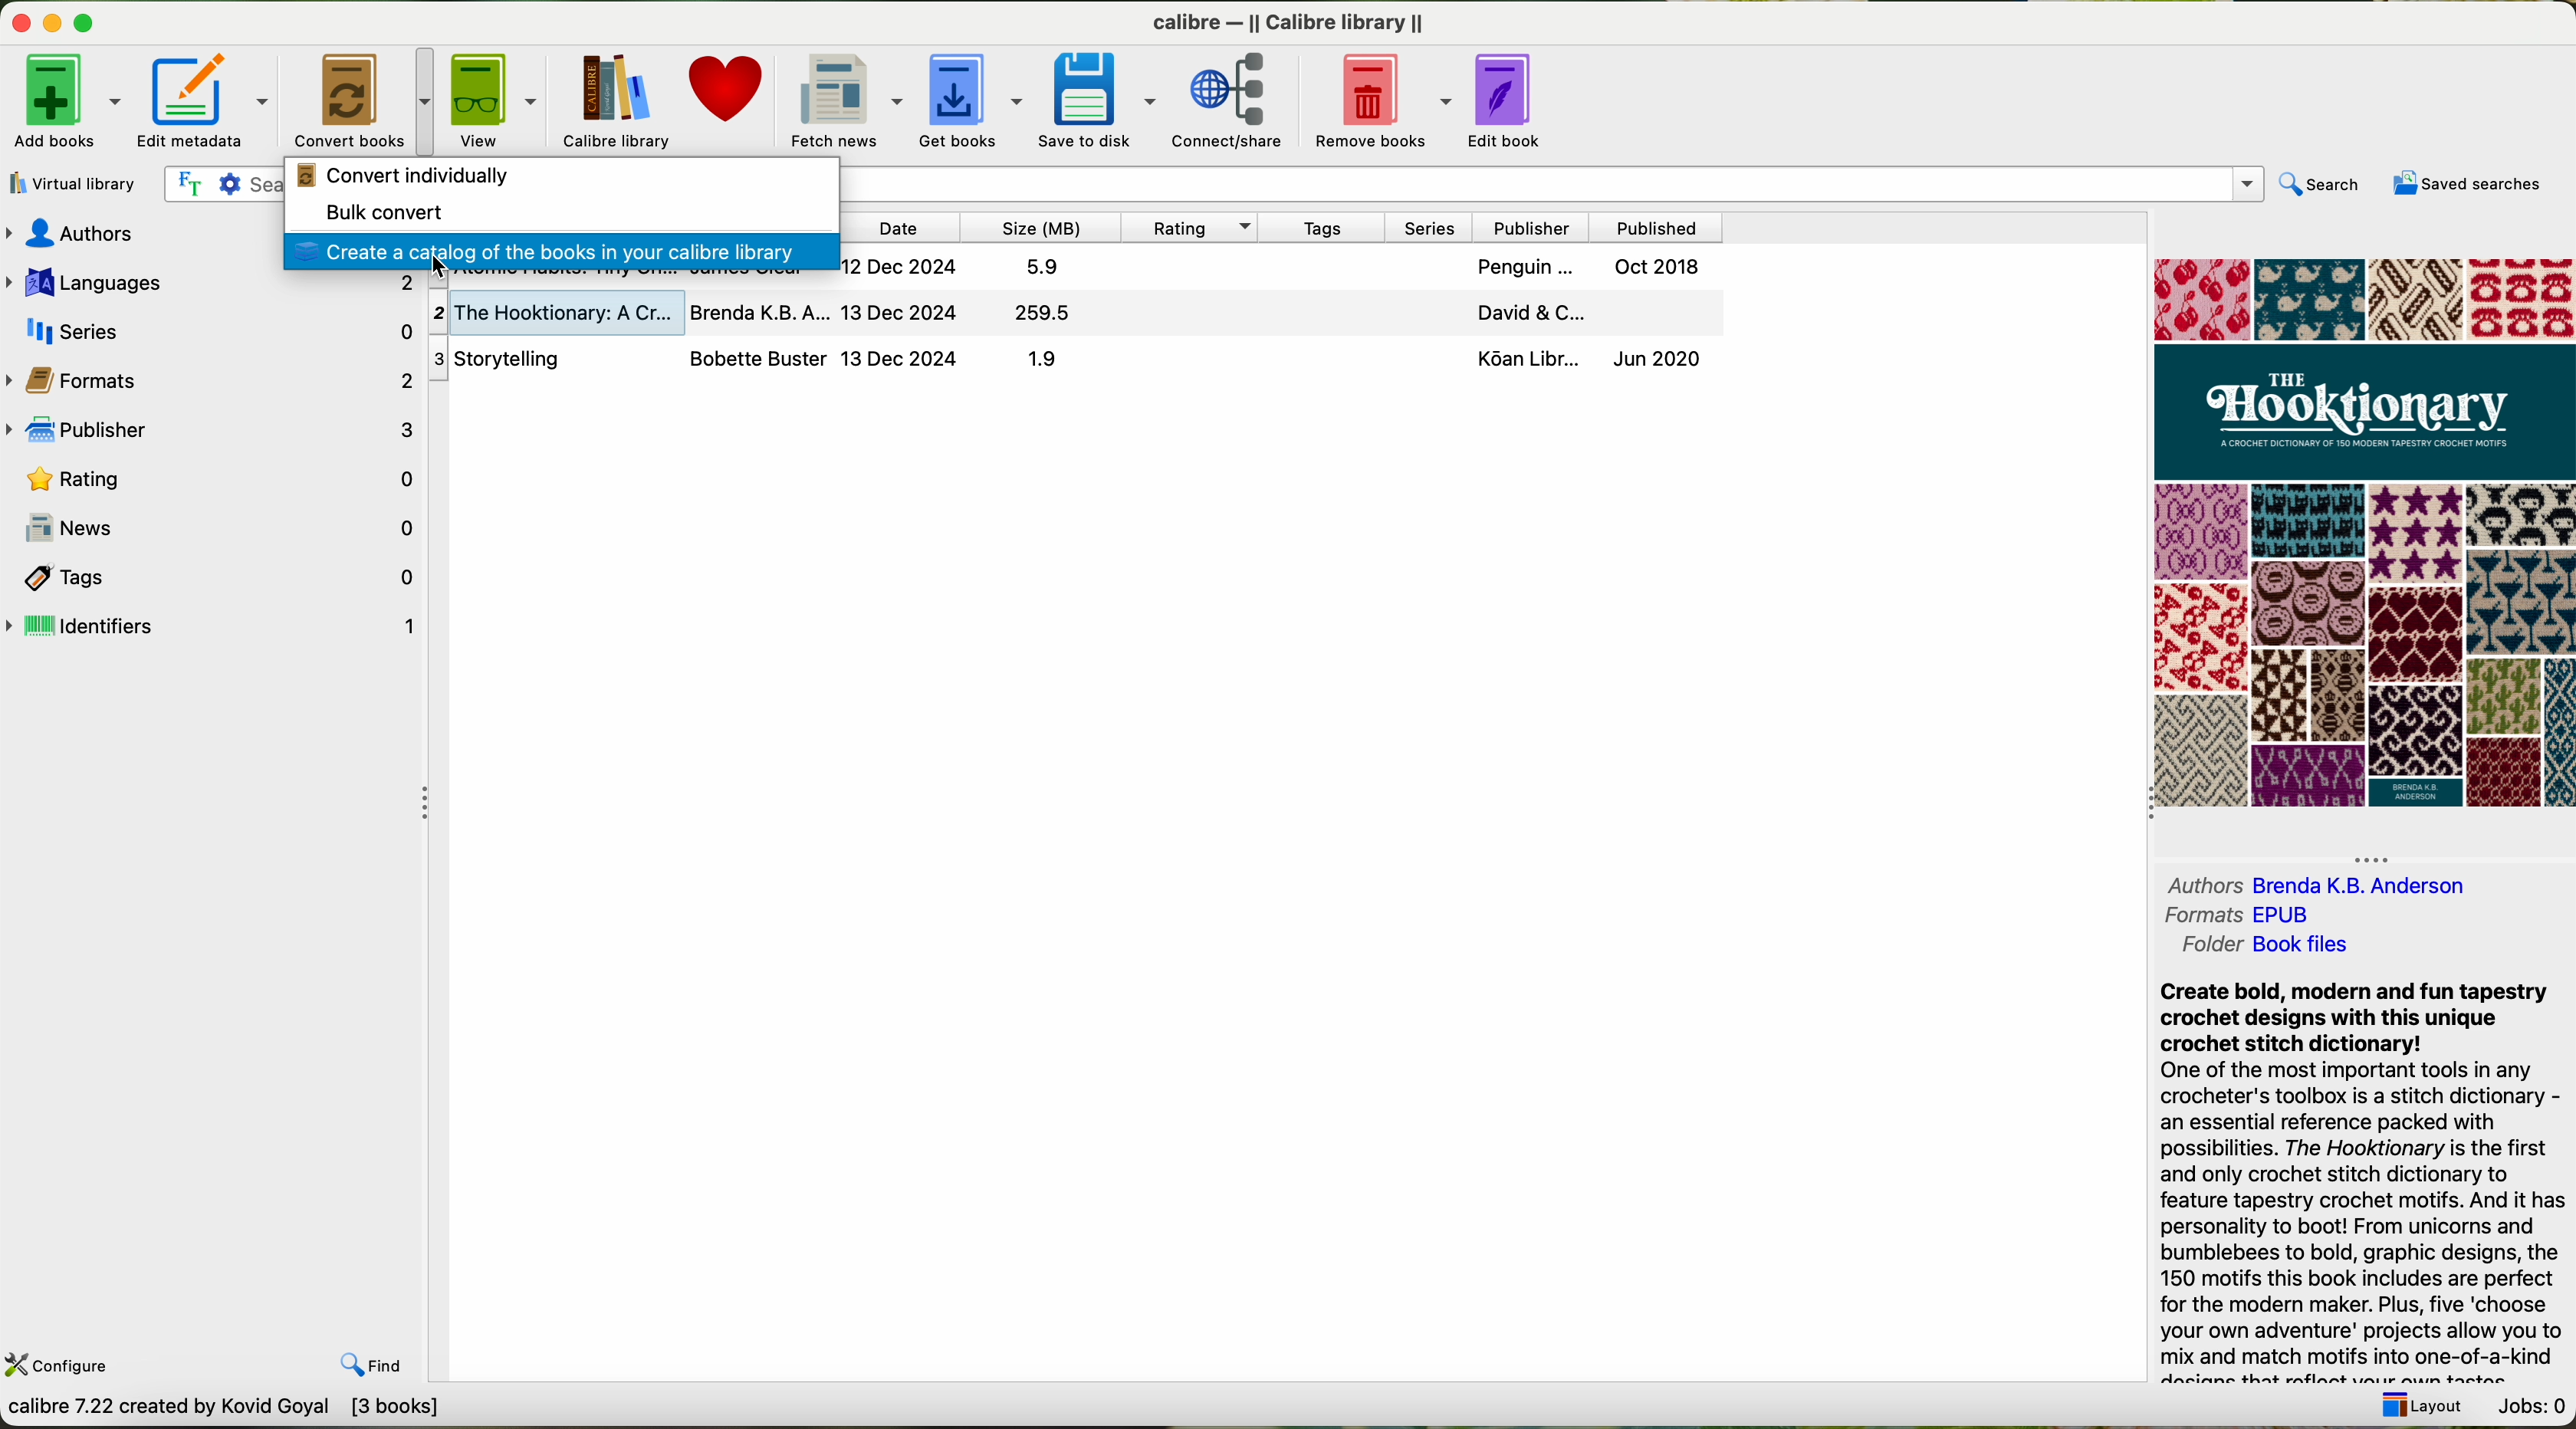  Describe the element at coordinates (137, 235) in the screenshot. I see `authors` at that location.